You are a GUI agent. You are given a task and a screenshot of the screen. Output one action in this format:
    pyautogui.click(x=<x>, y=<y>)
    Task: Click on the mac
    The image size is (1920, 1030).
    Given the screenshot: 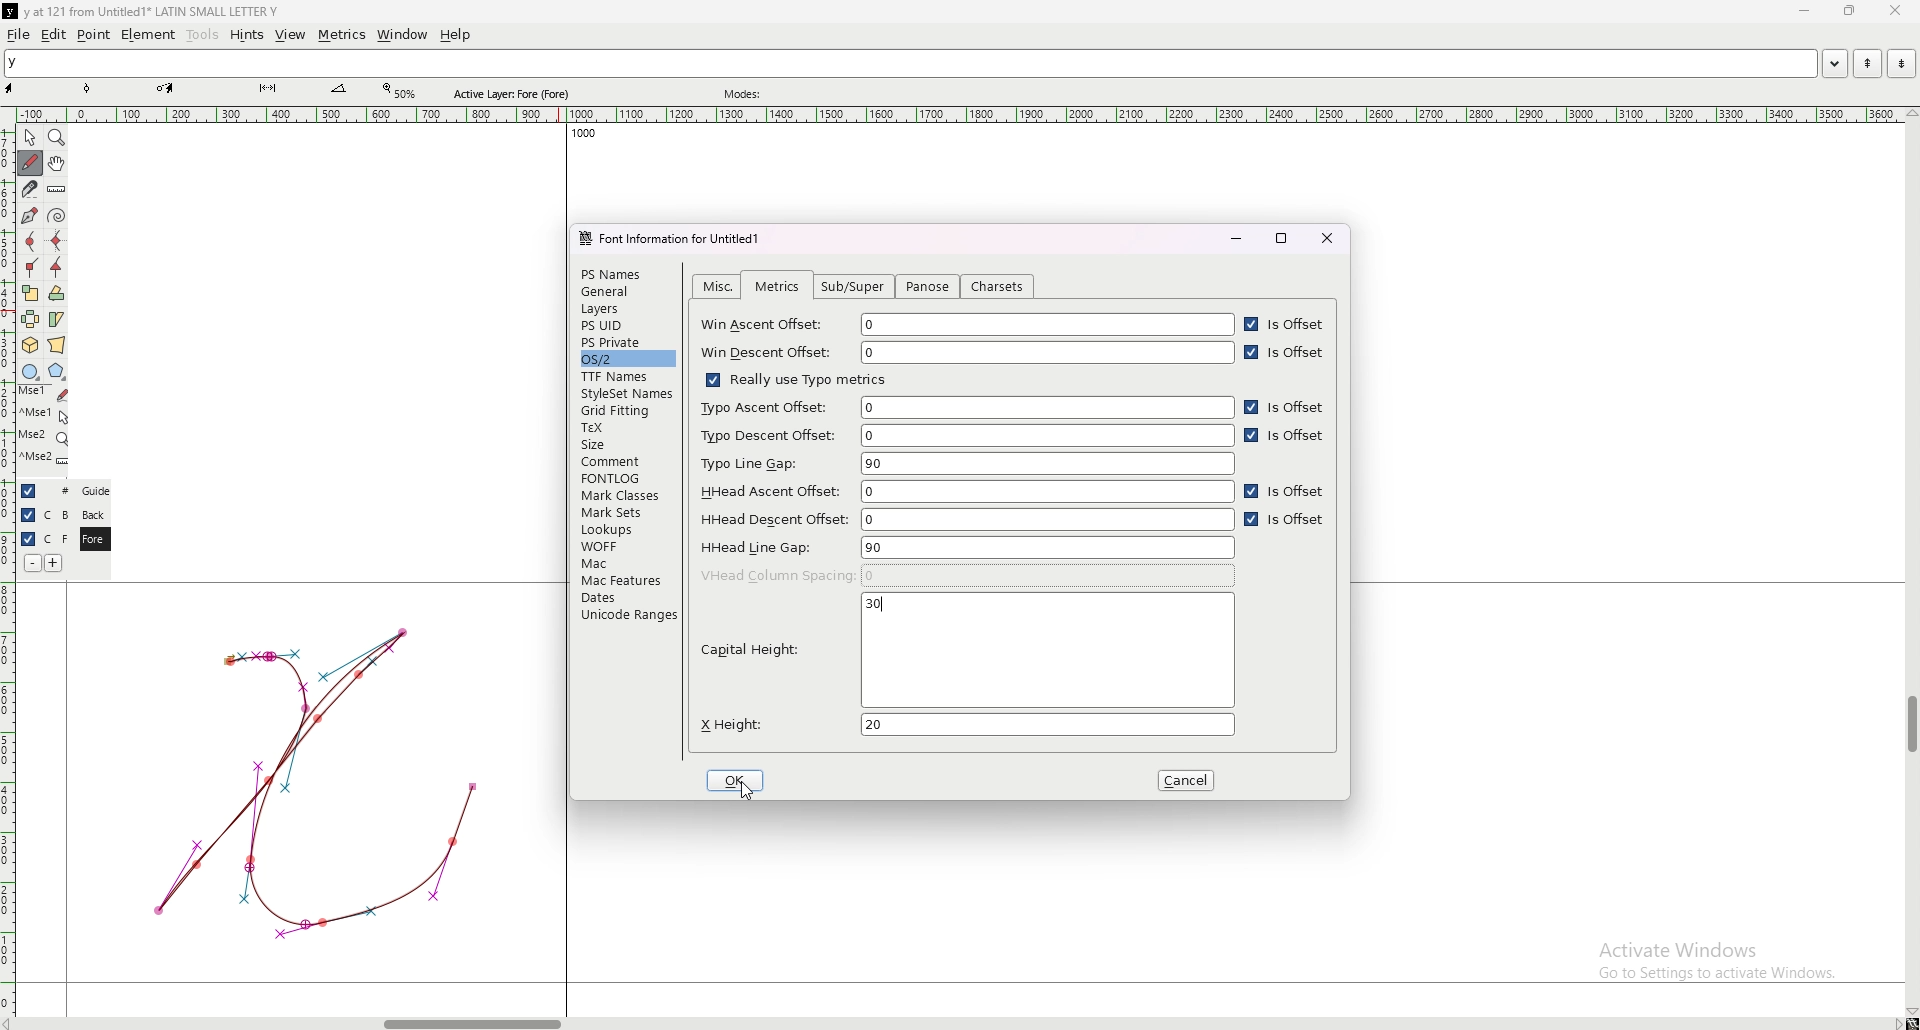 What is the action you would take?
    pyautogui.click(x=625, y=563)
    